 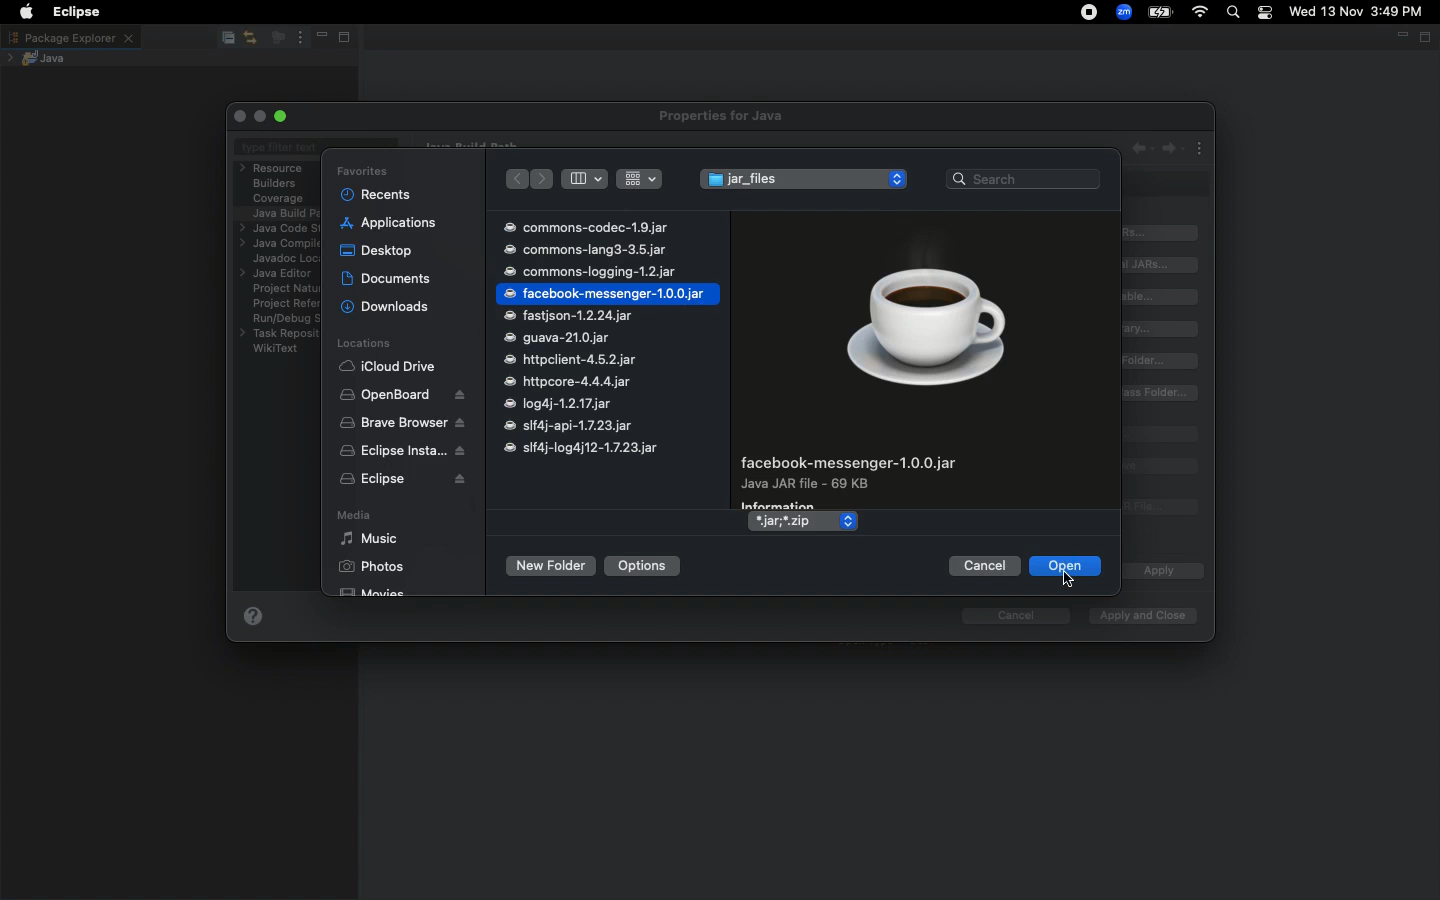 What do you see at coordinates (279, 274) in the screenshot?
I see `Java editor` at bounding box center [279, 274].